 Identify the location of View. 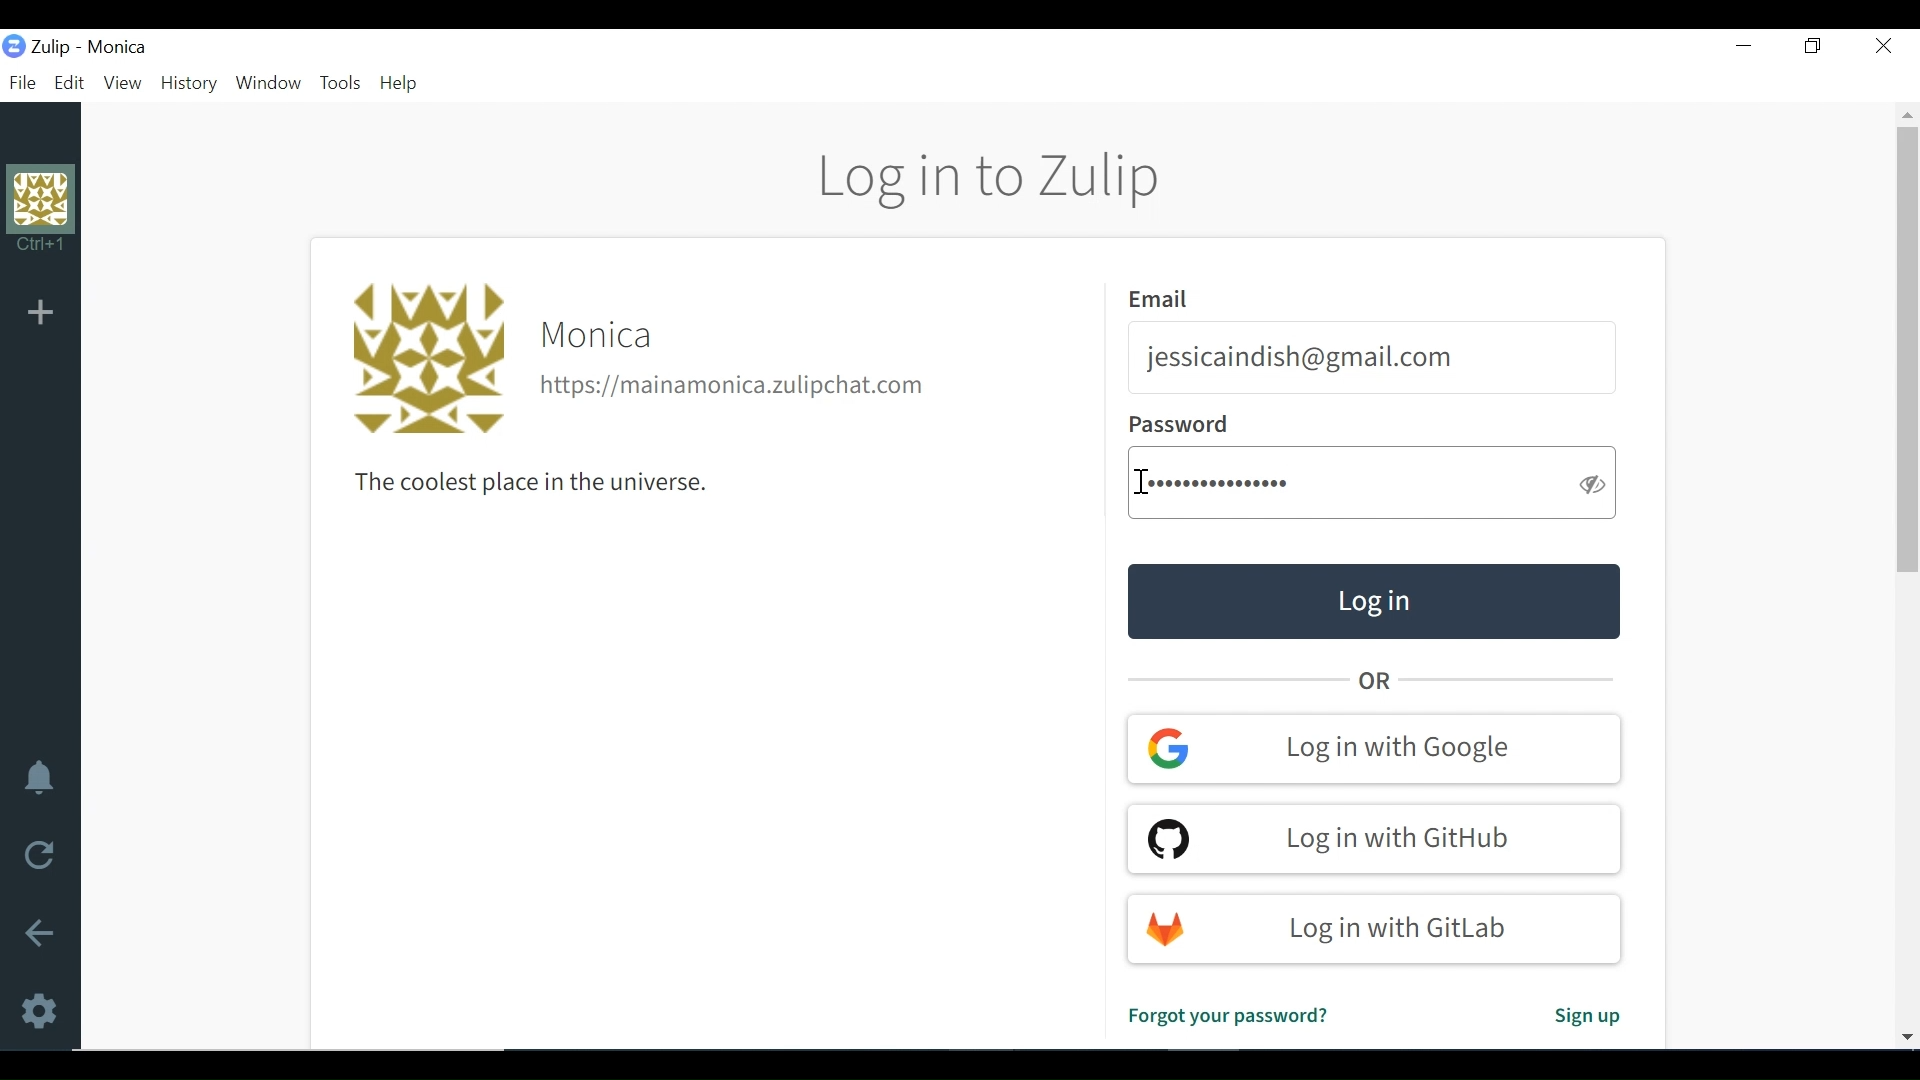
(122, 83).